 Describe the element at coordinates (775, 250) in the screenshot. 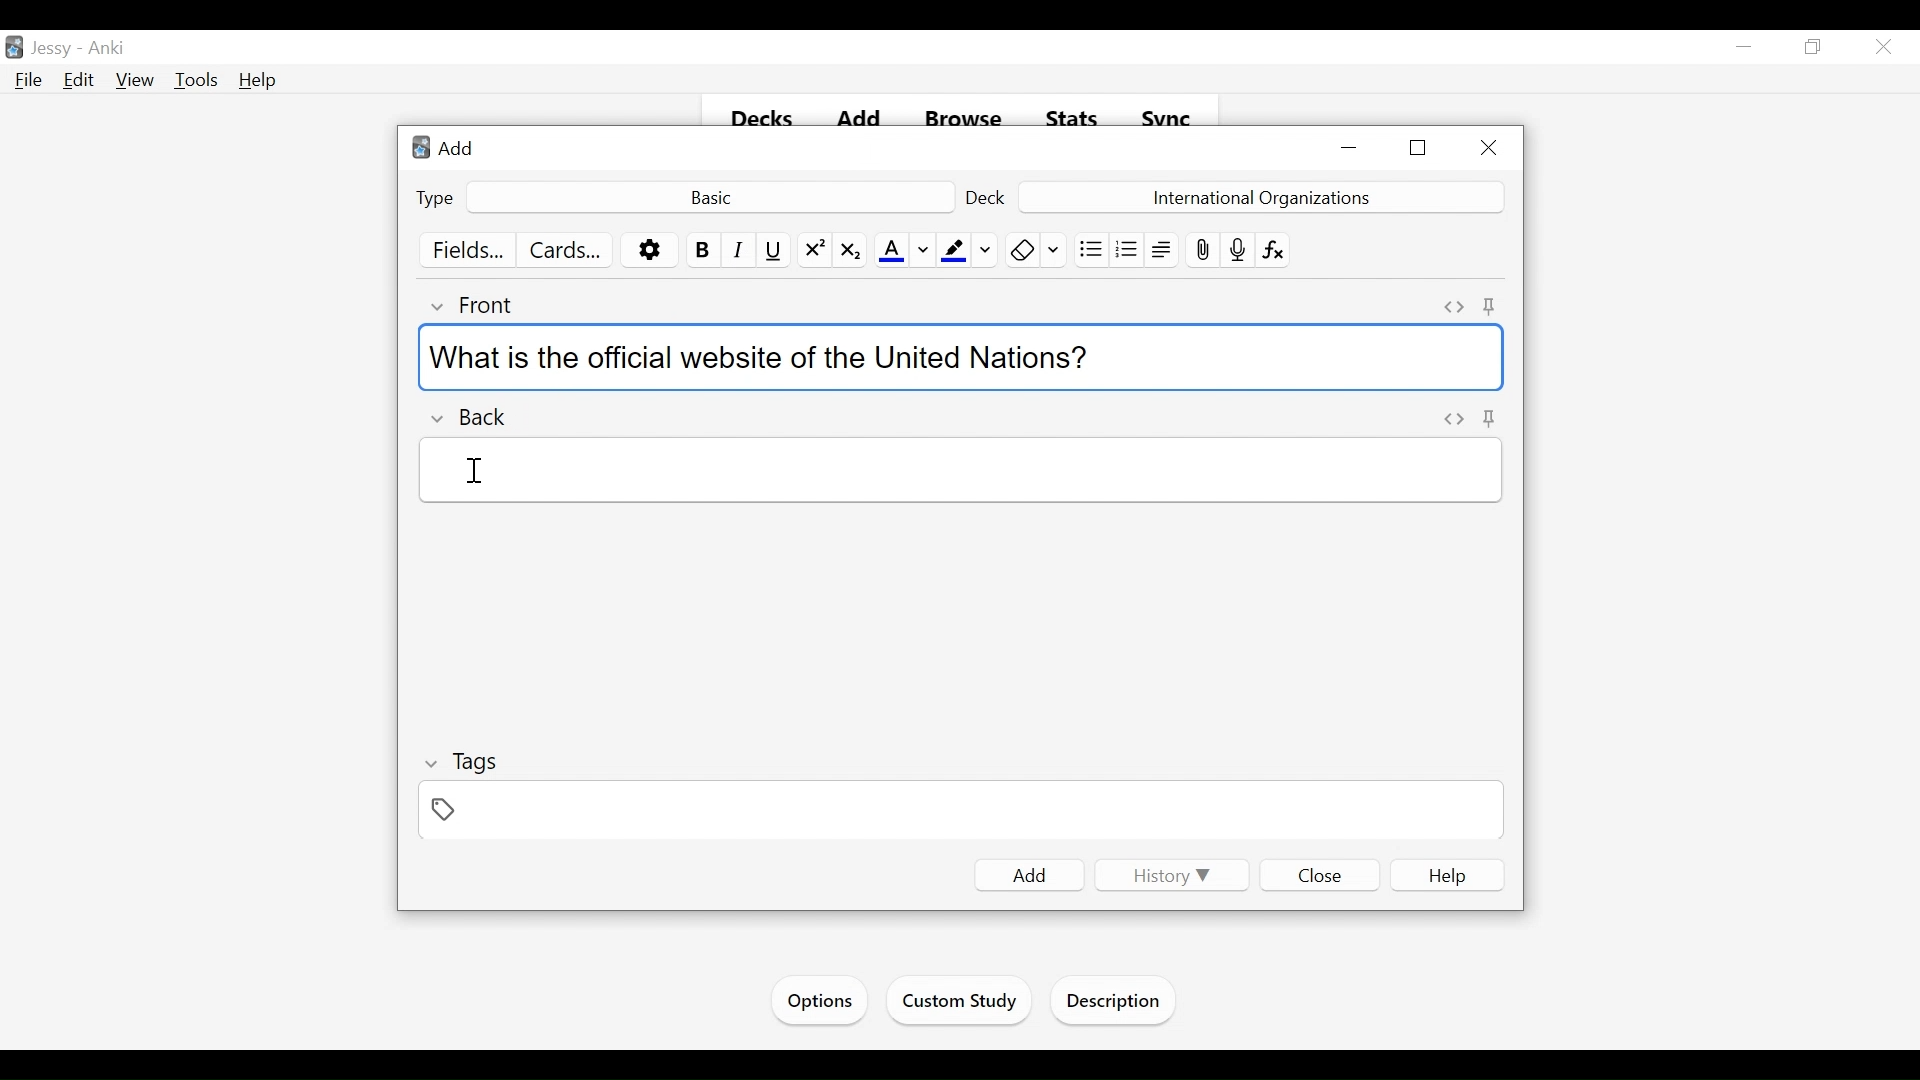

I see `Underline` at that location.